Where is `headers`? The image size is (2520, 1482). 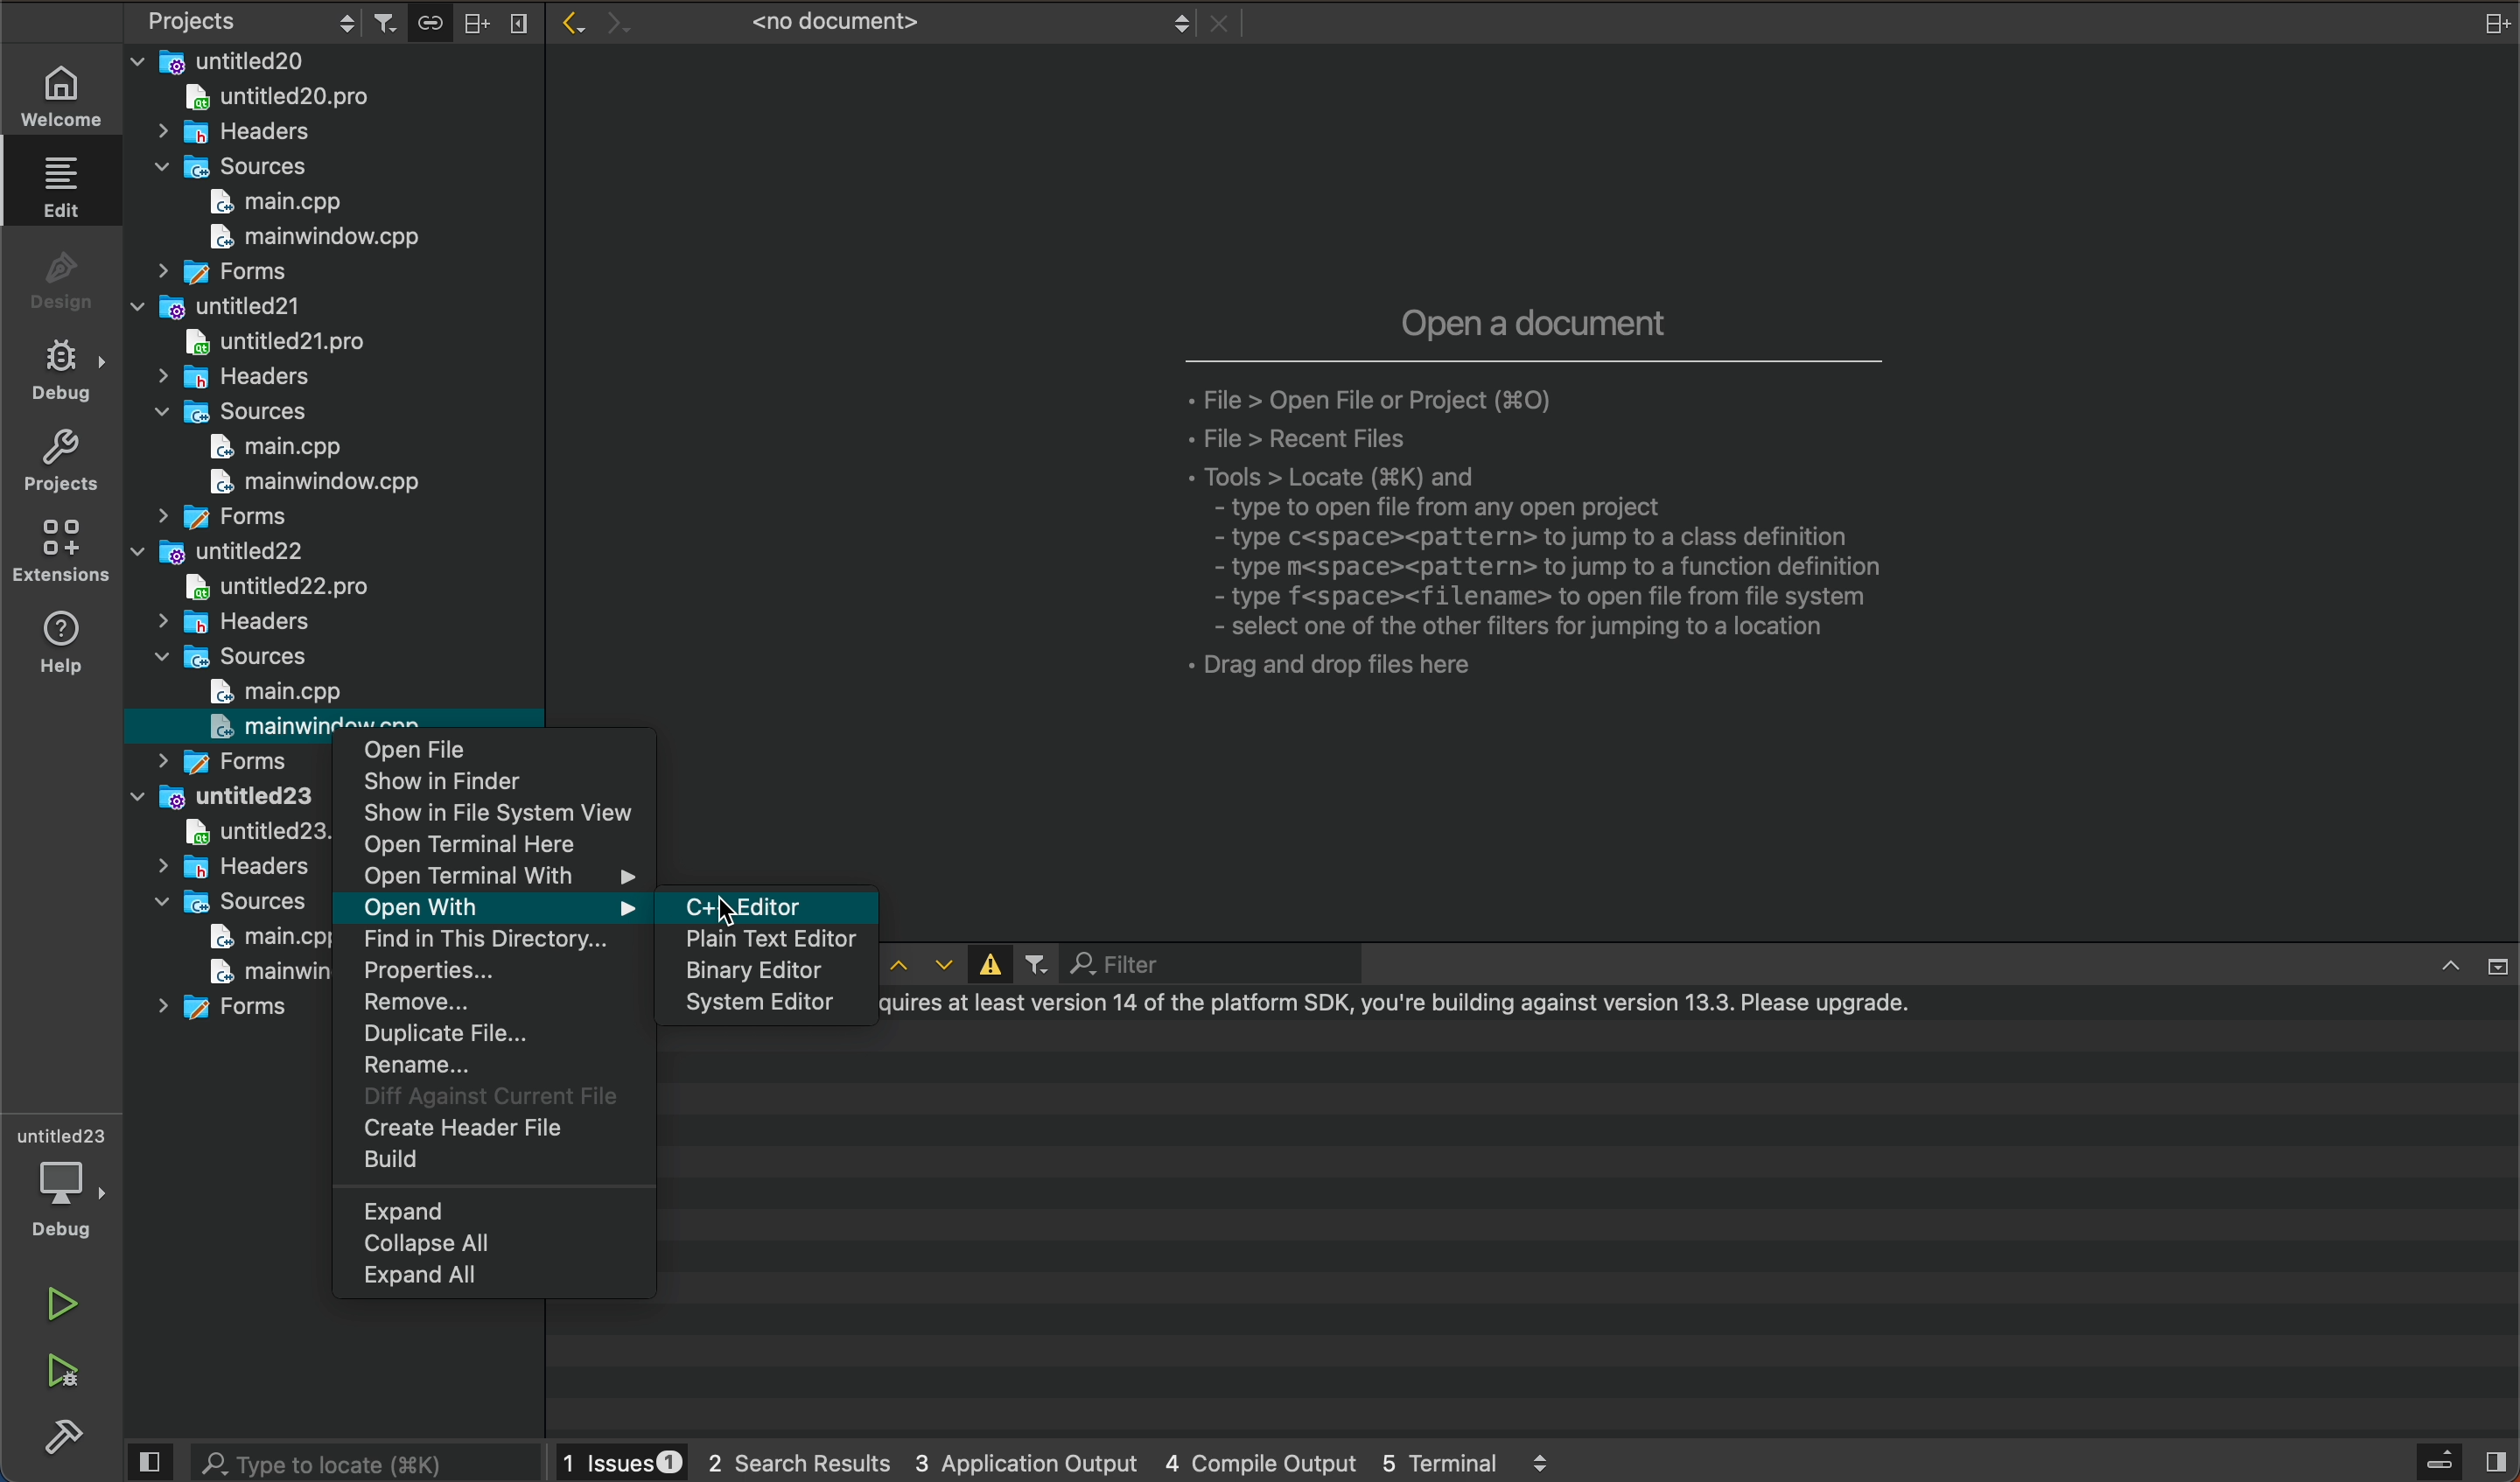
headers is located at coordinates (232, 867).